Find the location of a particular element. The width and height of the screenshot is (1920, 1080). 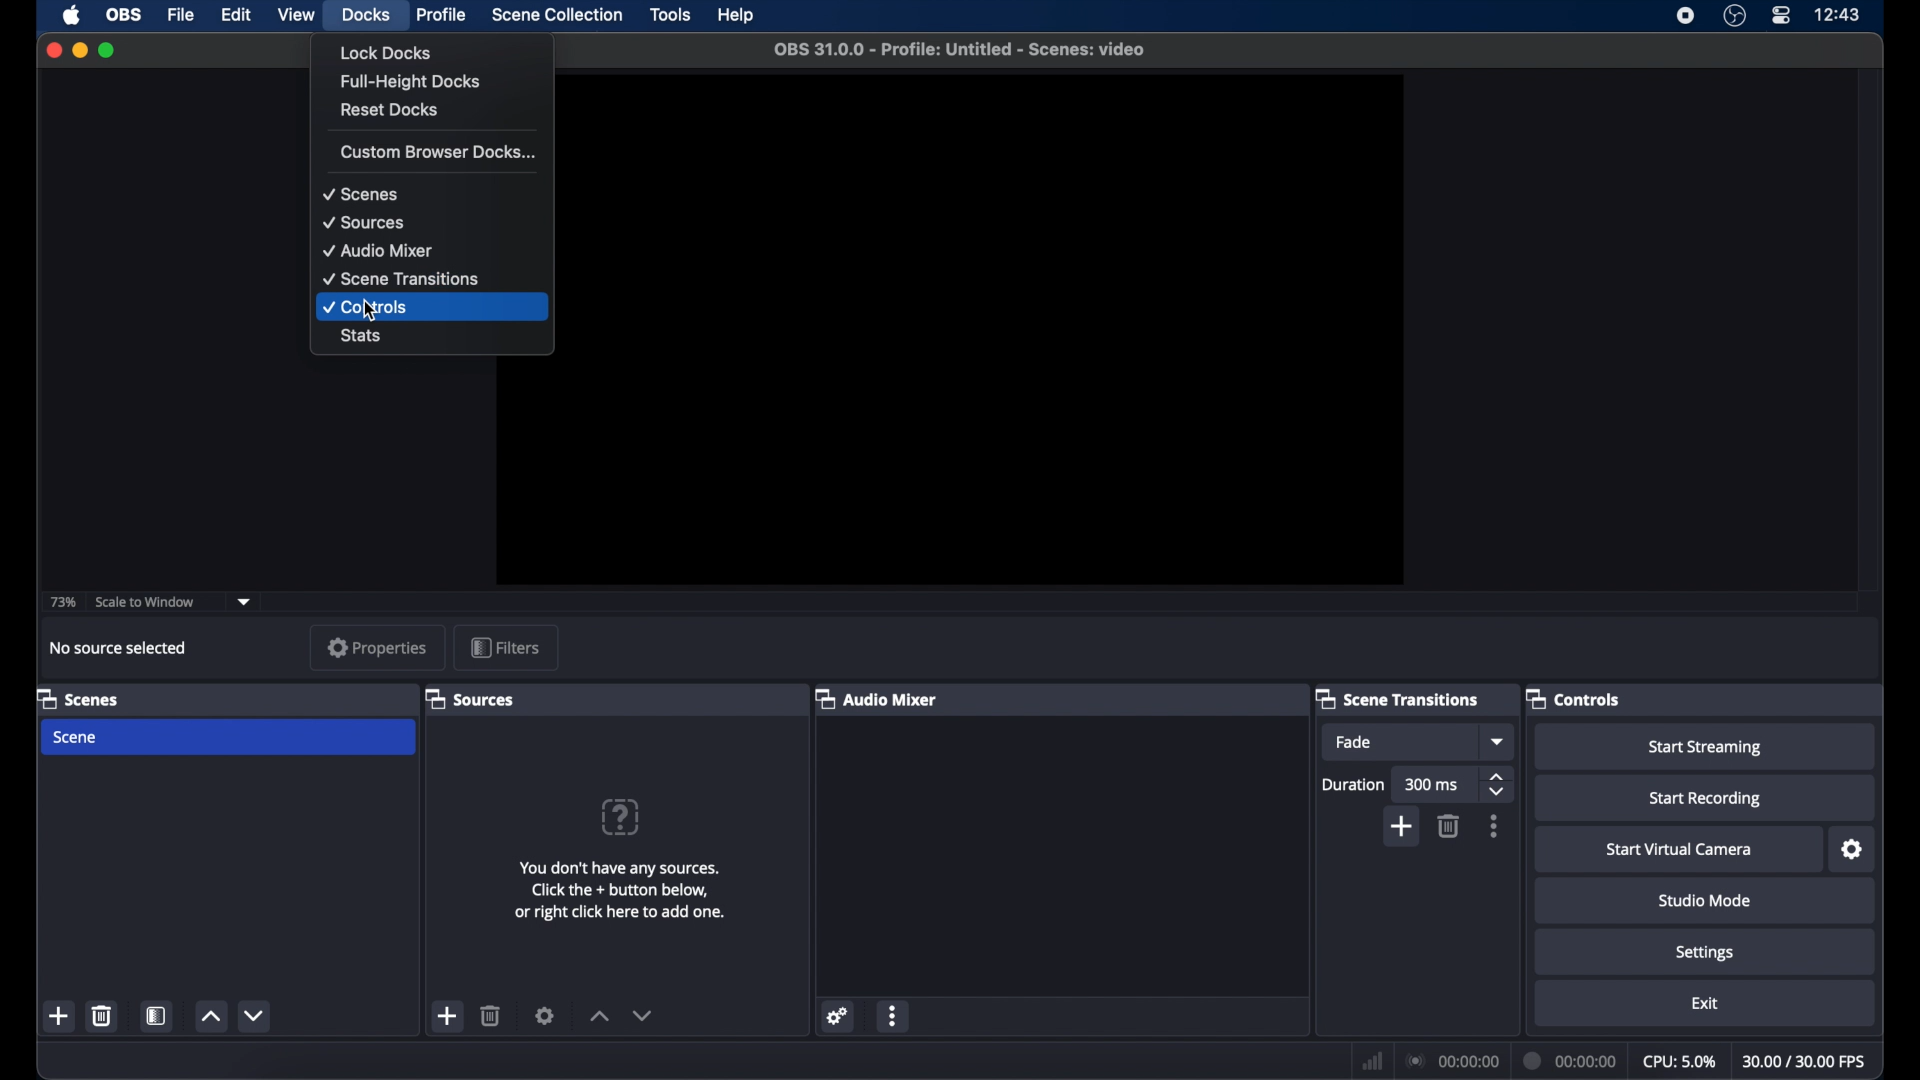

scene collection is located at coordinates (557, 15).